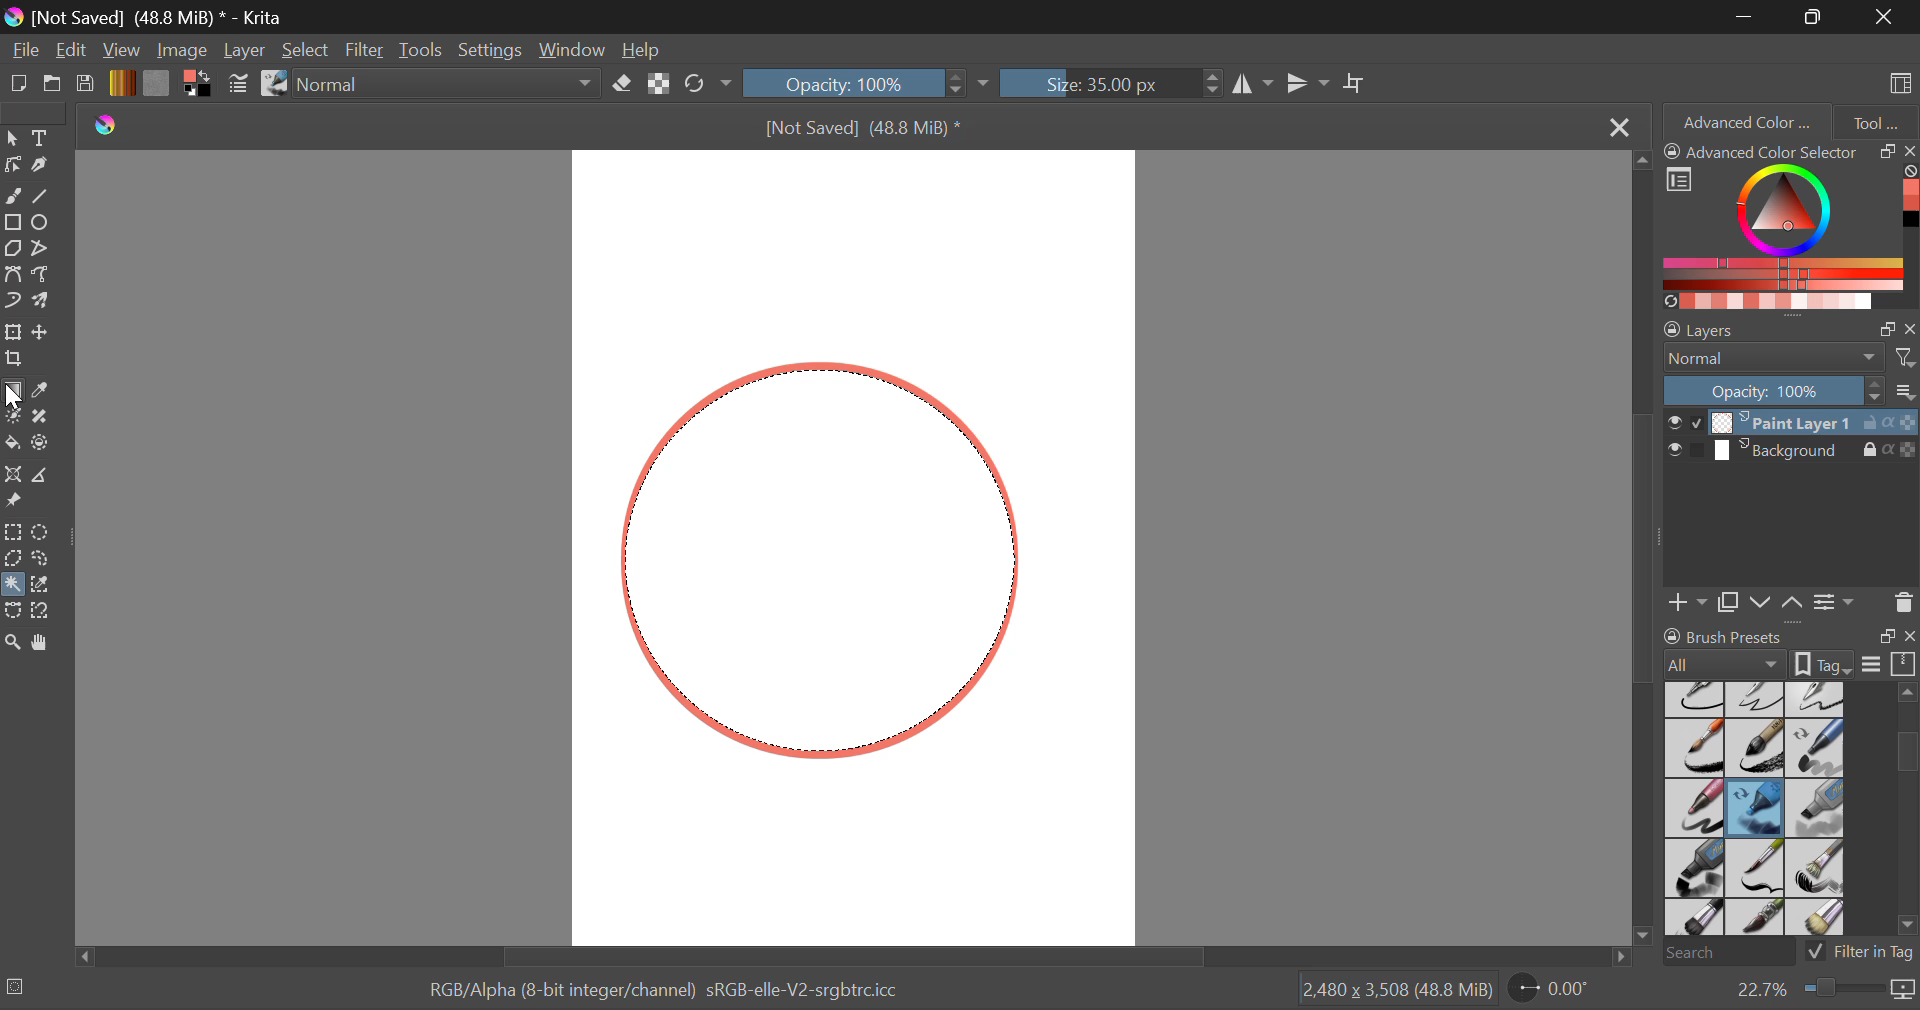 The image size is (1920, 1010). What do you see at coordinates (1906, 813) in the screenshot?
I see `slider` at bounding box center [1906, 813].